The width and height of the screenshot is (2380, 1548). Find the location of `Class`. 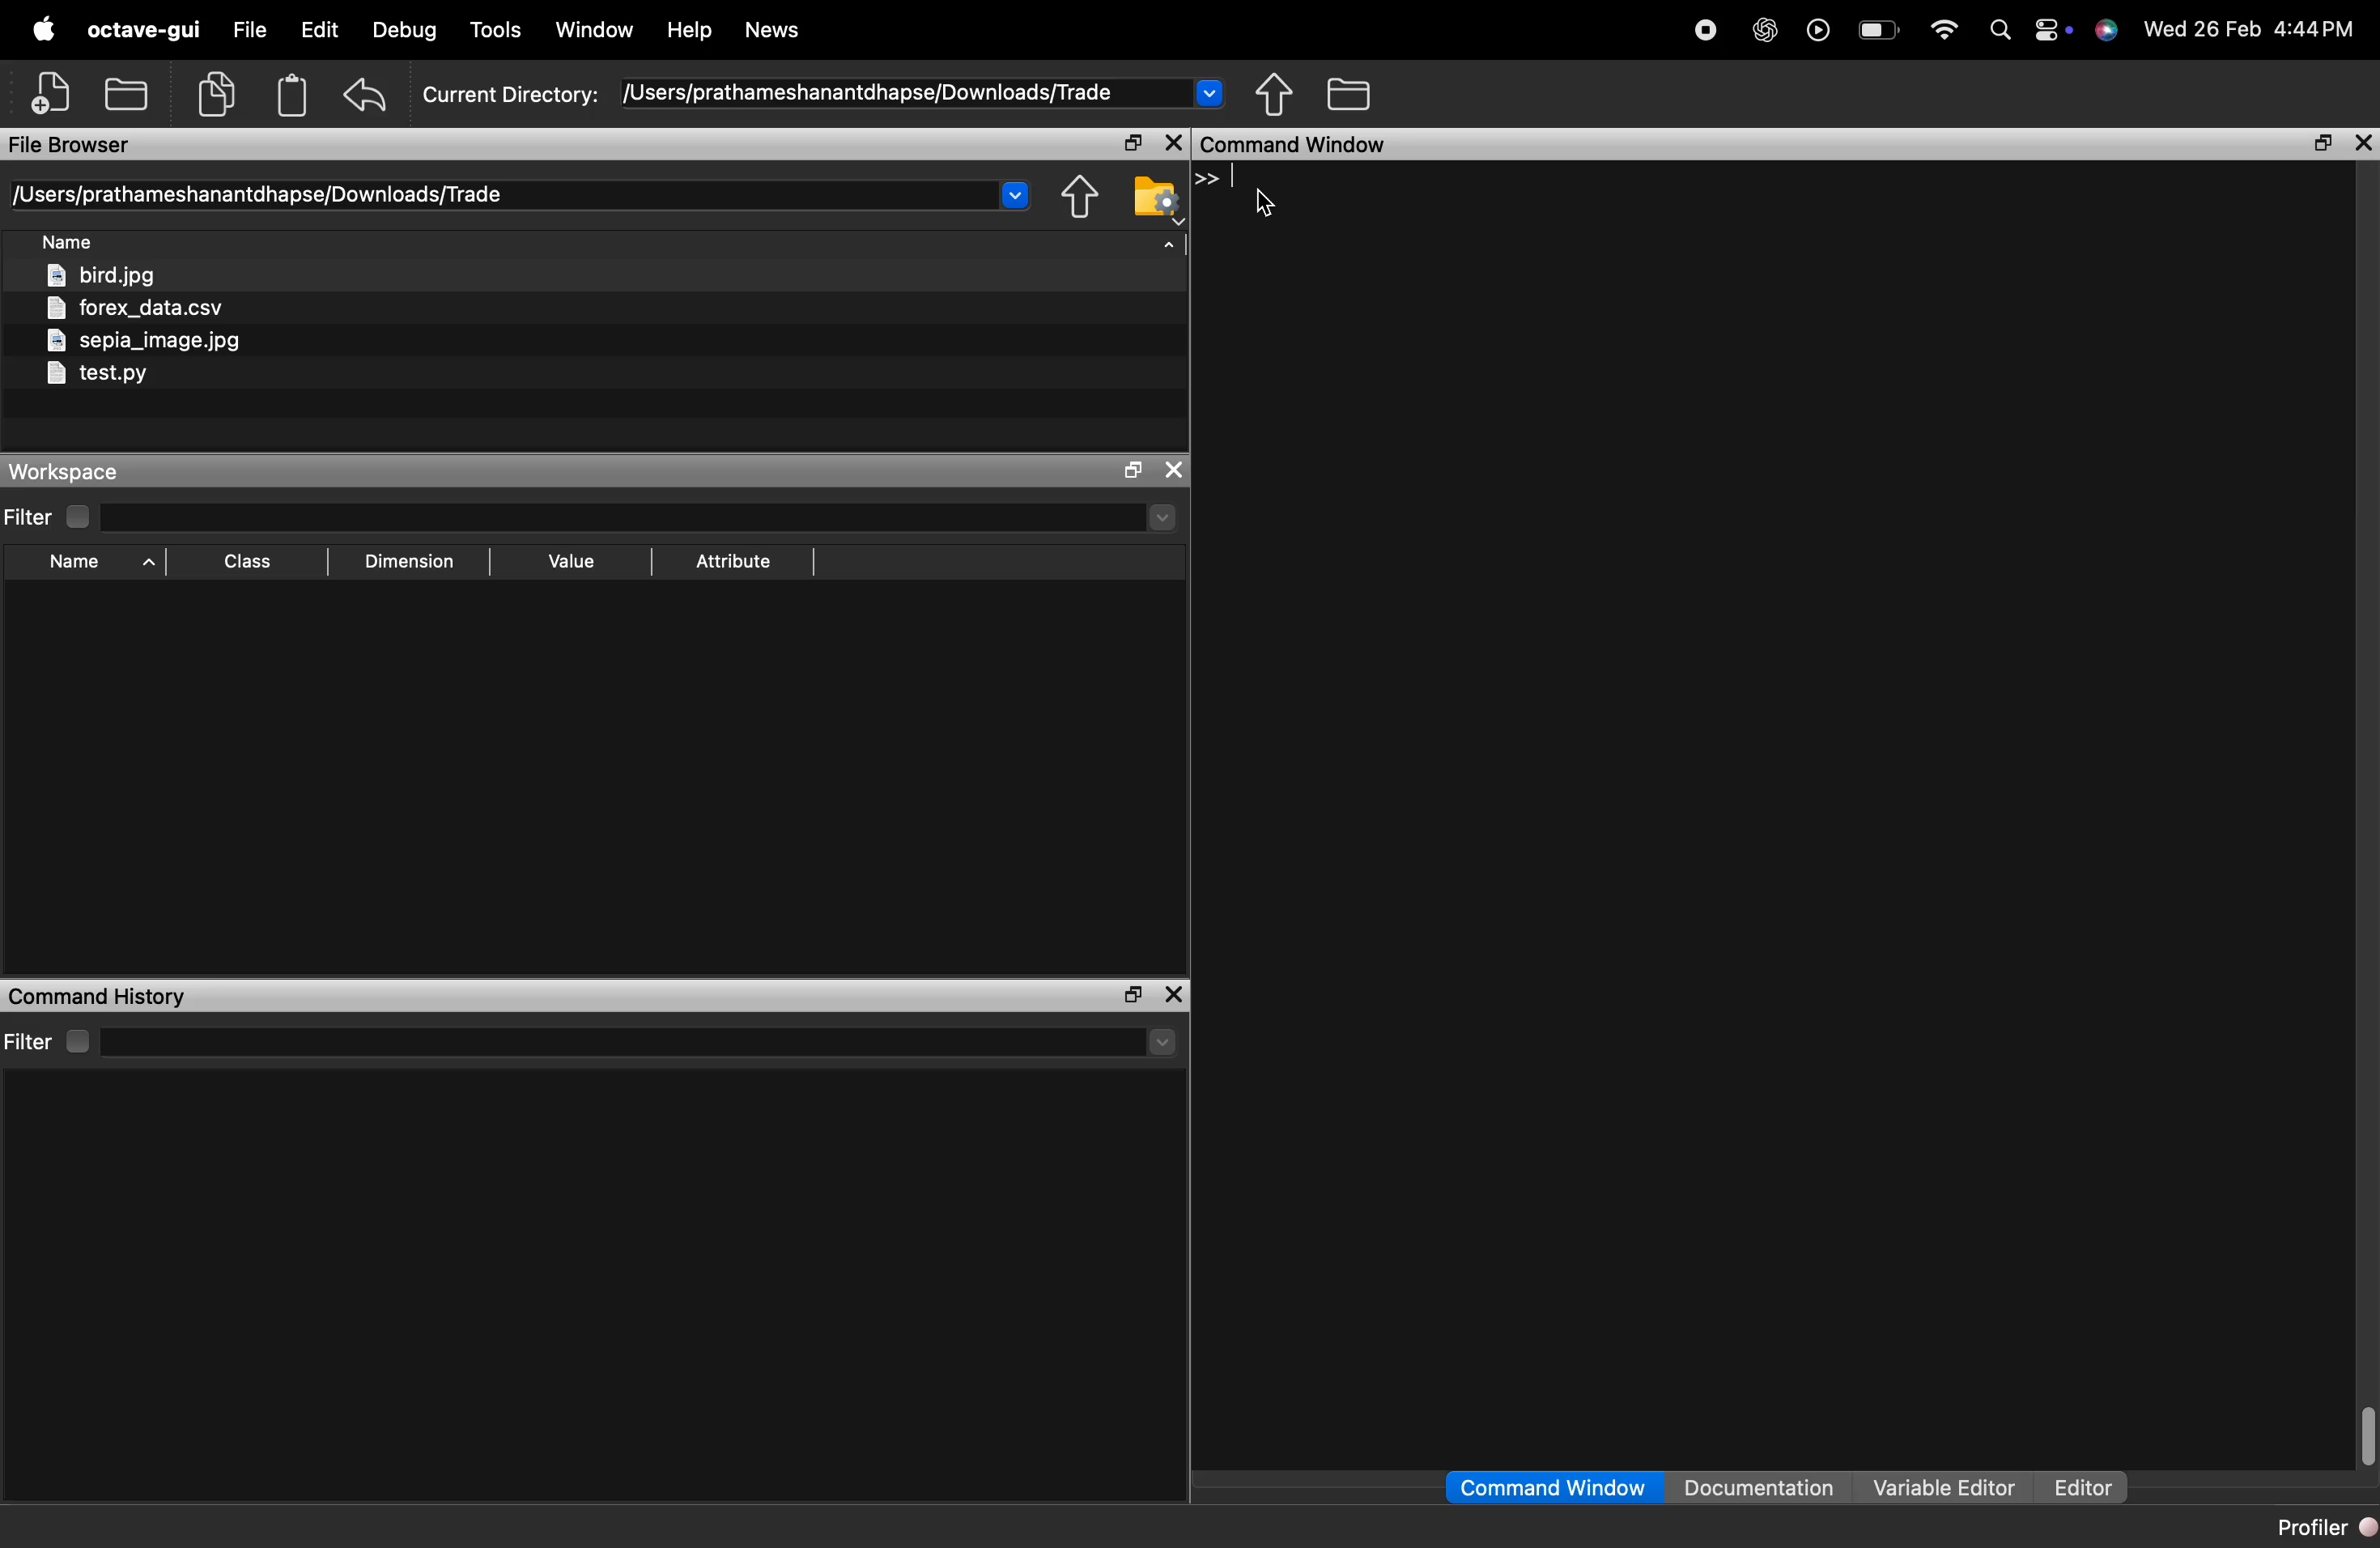

Class is located at coordinates (247, 561).